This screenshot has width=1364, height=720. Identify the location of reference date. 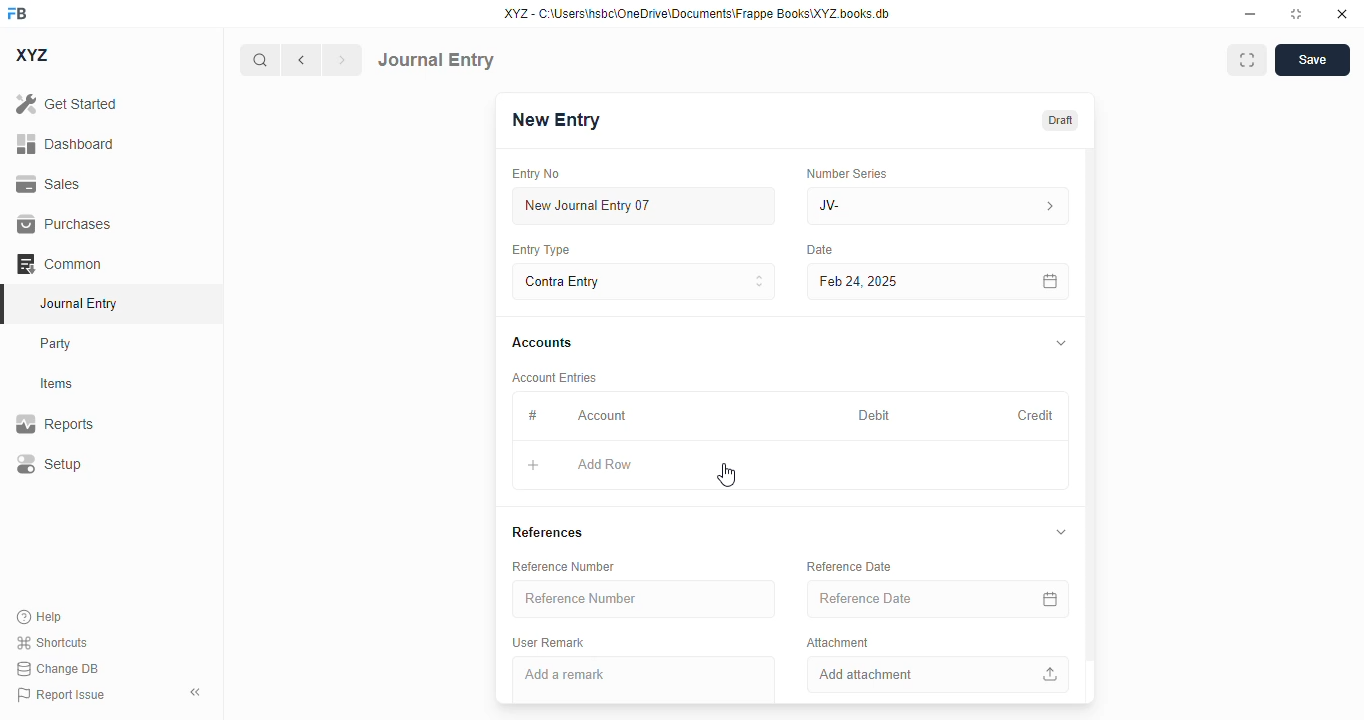
(850, 566).